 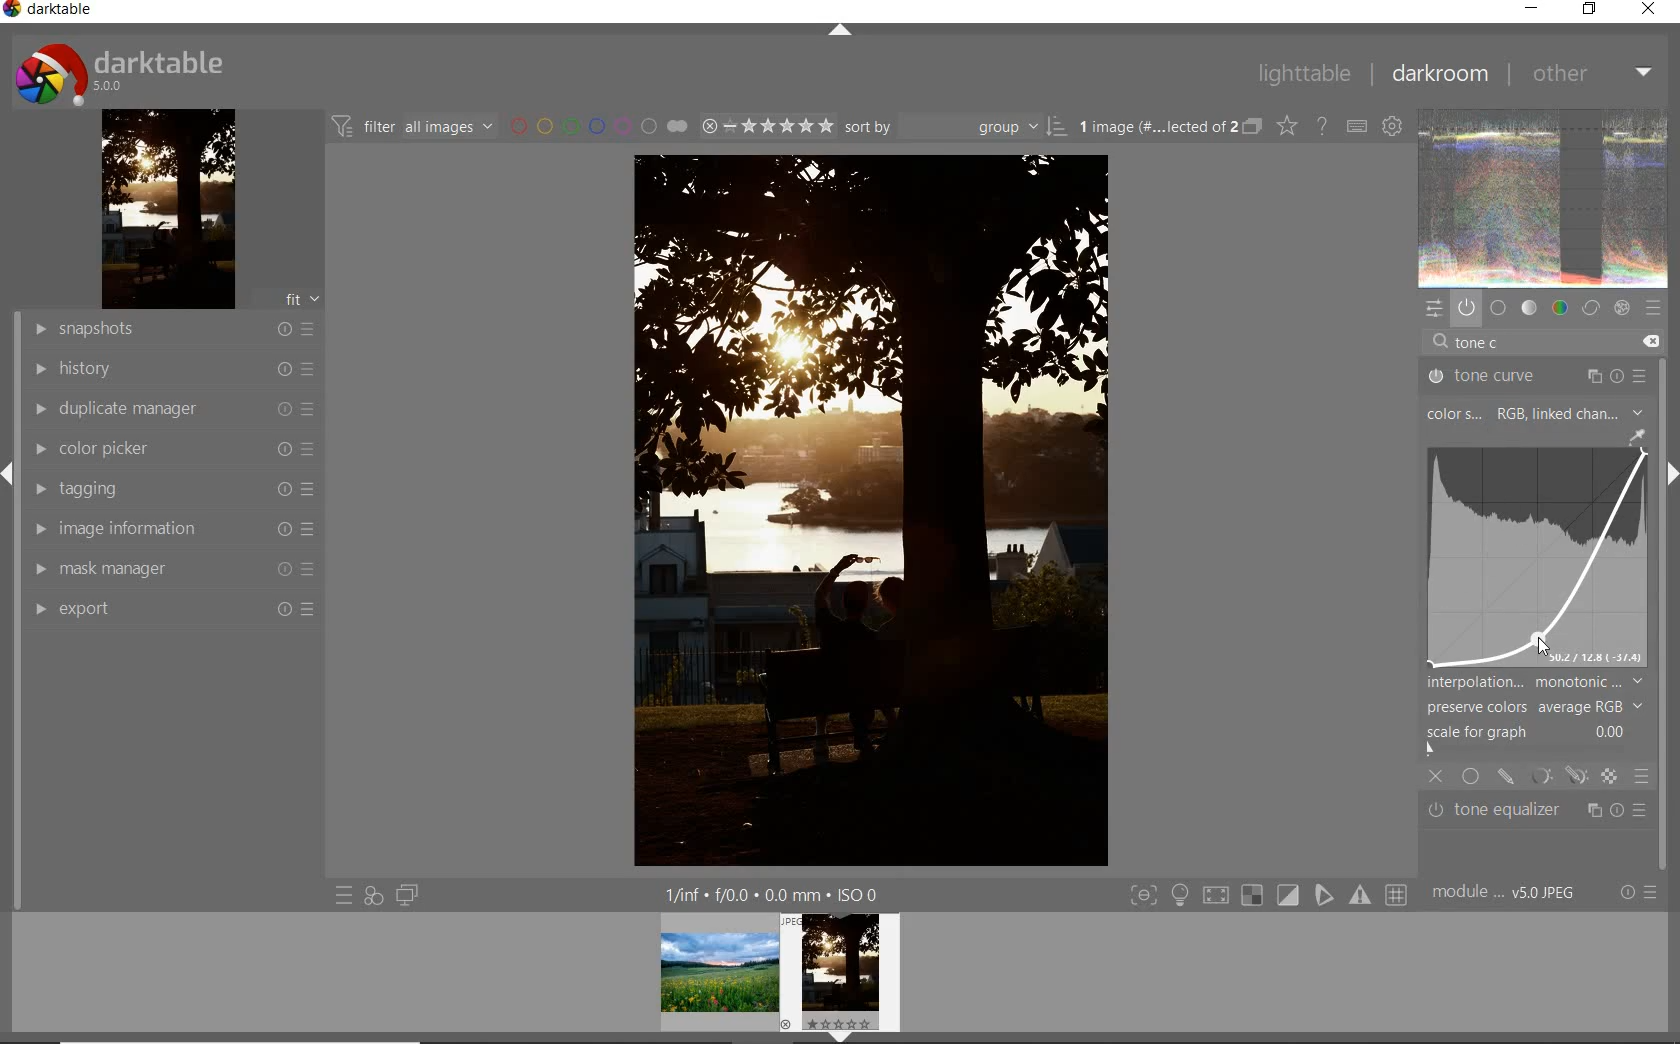 I want to click on change type of overlays, so click(x=1288, y=125).